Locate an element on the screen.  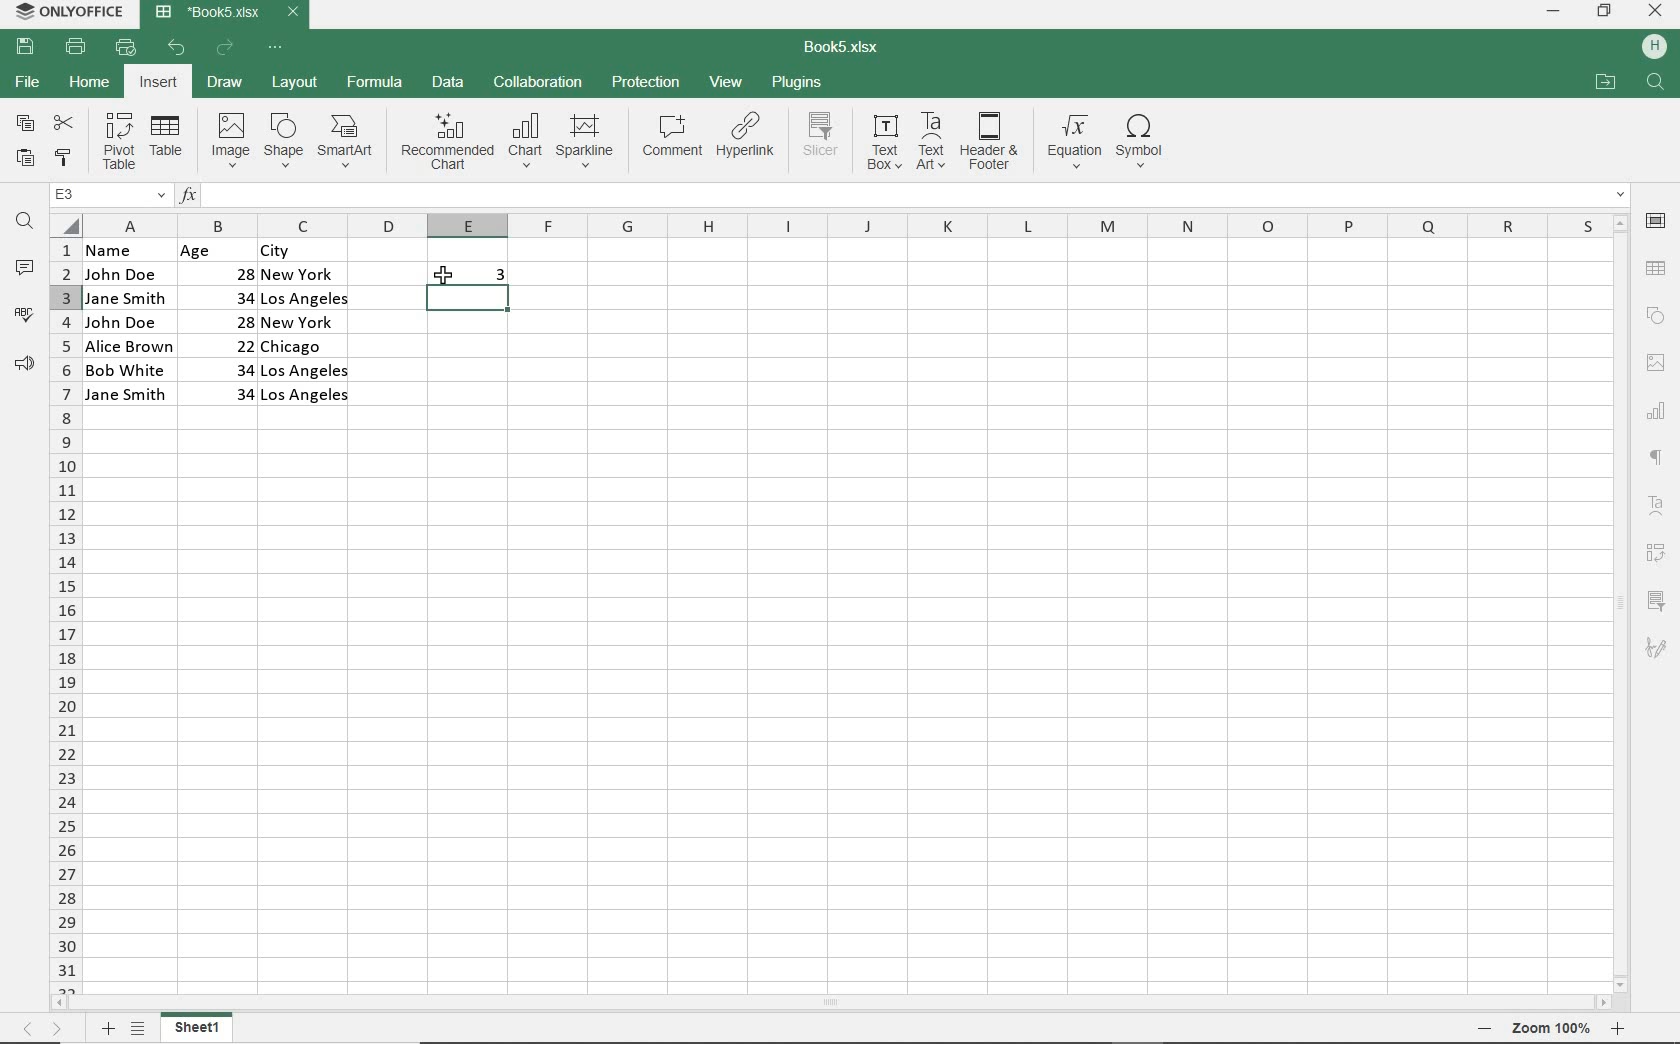
Los Angeles is located at coordinates (306, 397).